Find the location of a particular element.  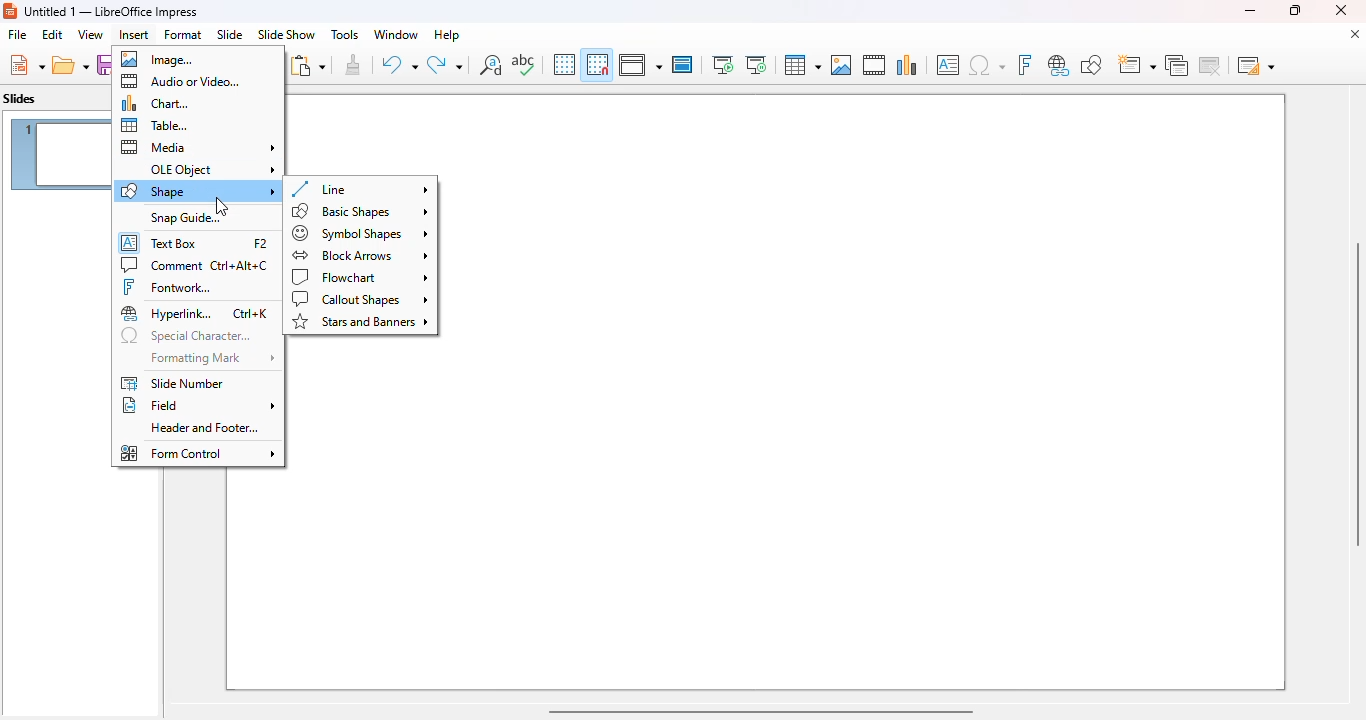

block arrows is located at coordinates (360, 255).